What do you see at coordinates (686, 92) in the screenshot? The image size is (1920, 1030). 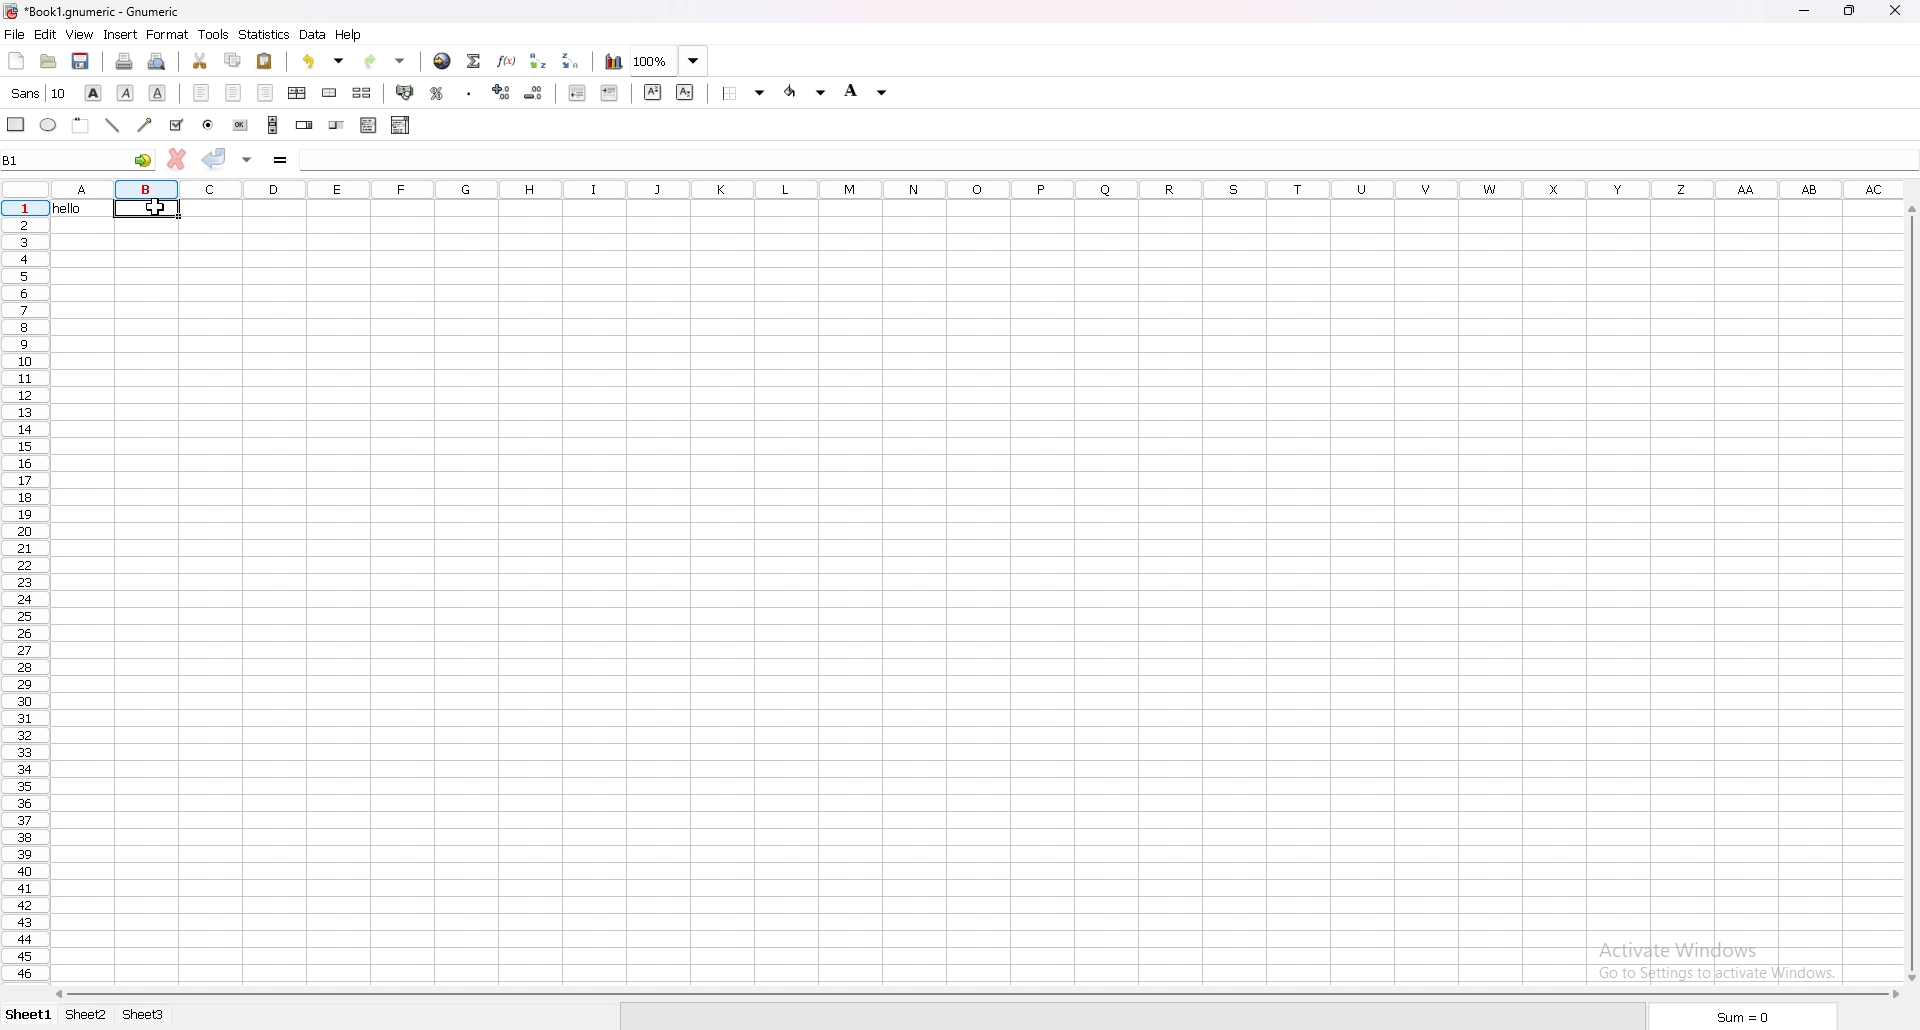 I see `subscript` at bounding box center [686, 92].